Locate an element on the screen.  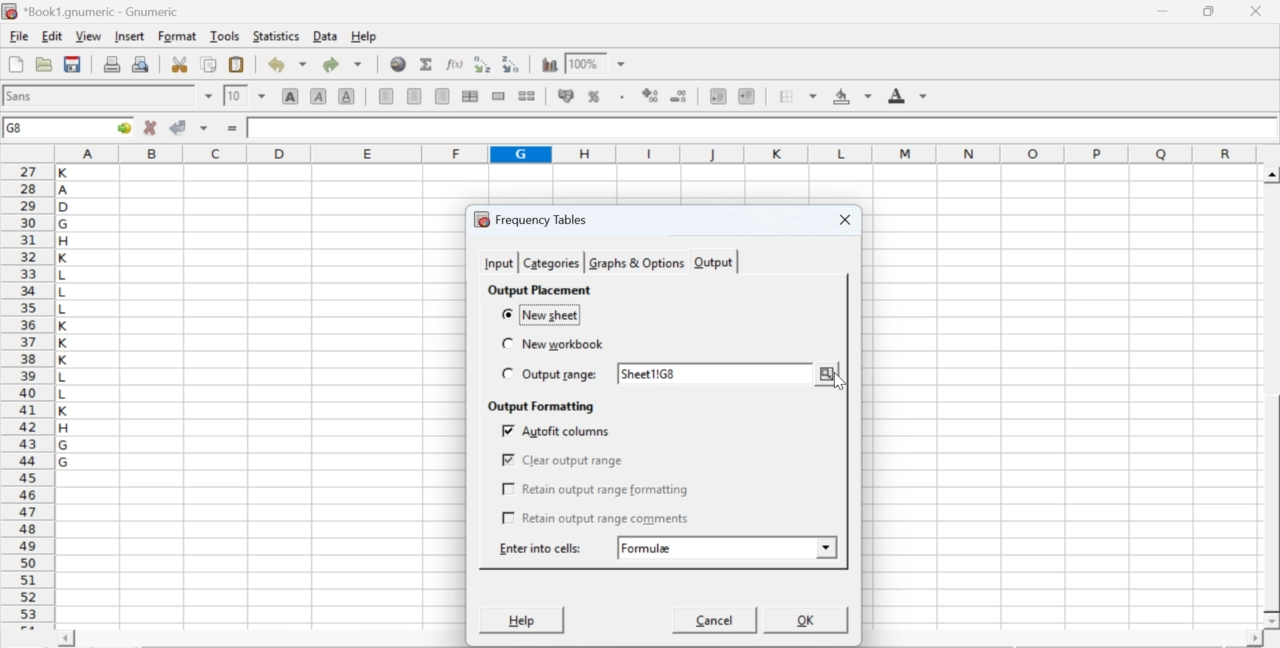
align right is located at coordinates (442, 97).